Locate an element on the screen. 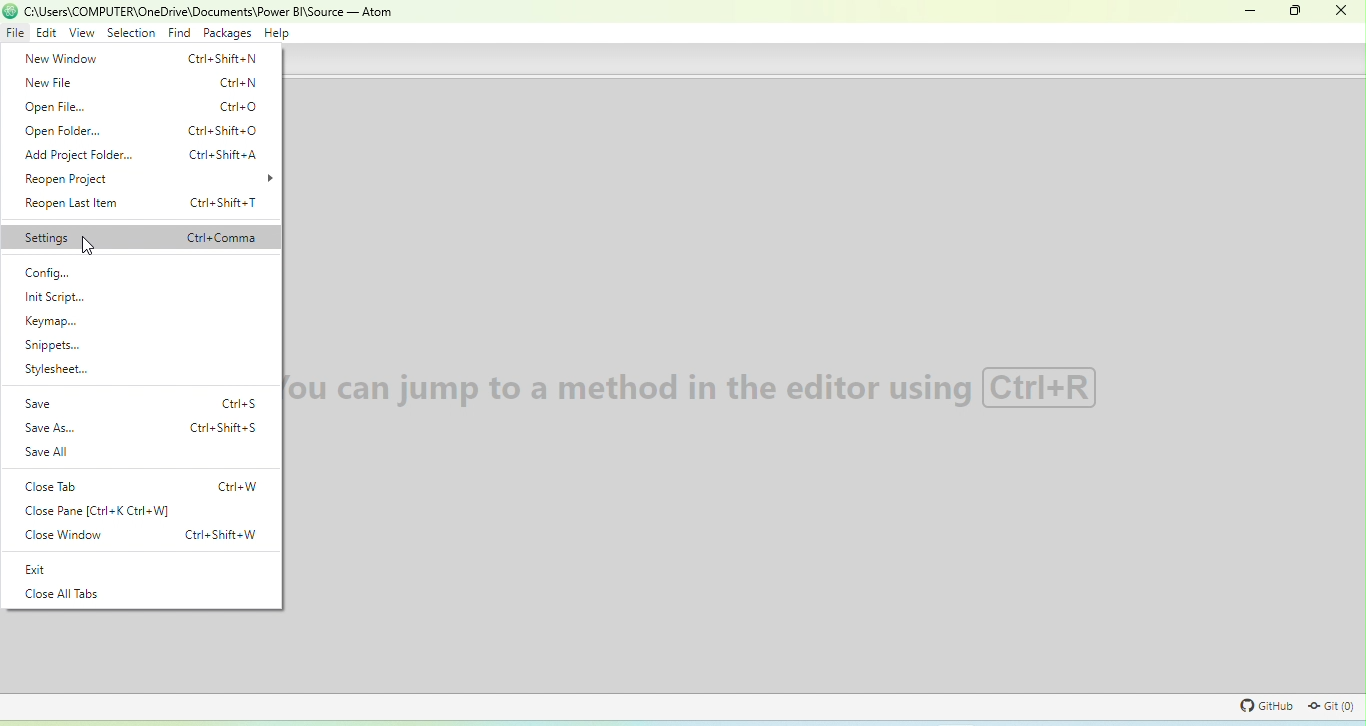 Image resolution: width=1366 pixels, height=726 pixels. save is located at coordinates (141, 403).